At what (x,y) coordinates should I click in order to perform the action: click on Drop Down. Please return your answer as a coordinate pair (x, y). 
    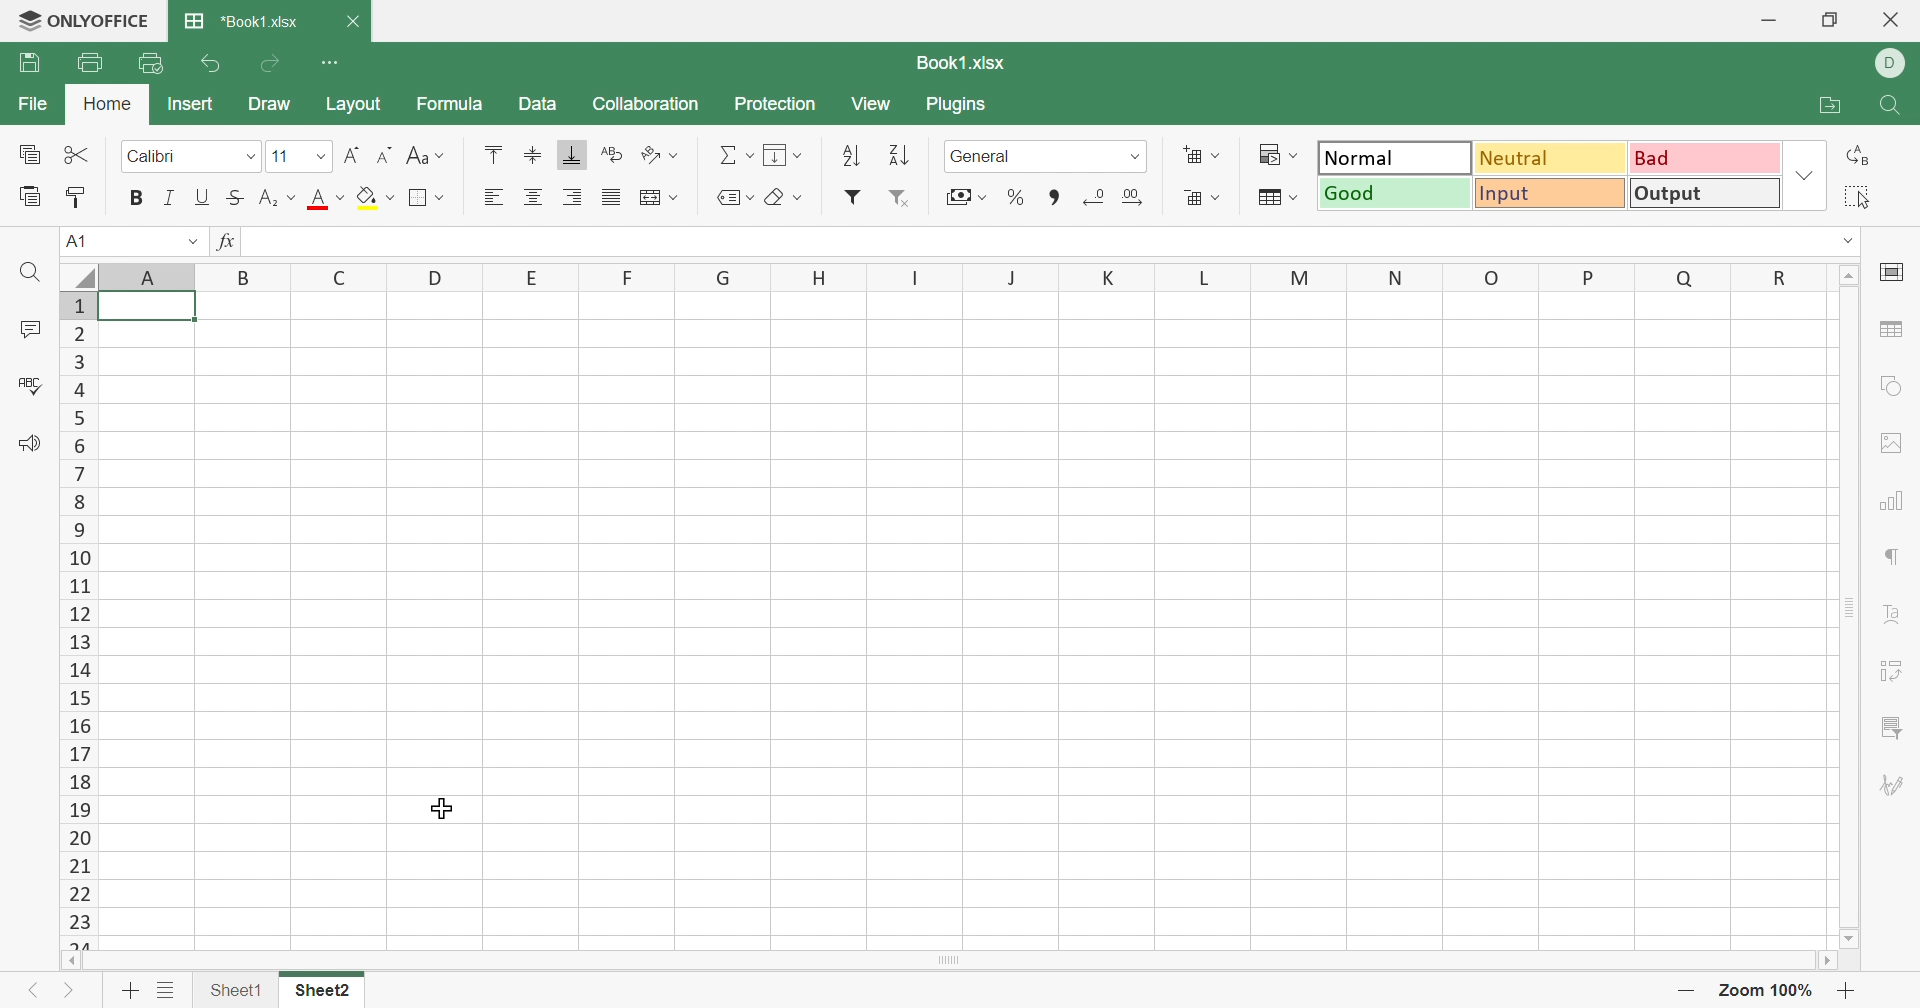
    Looking at the image, I should click on (340, 197).